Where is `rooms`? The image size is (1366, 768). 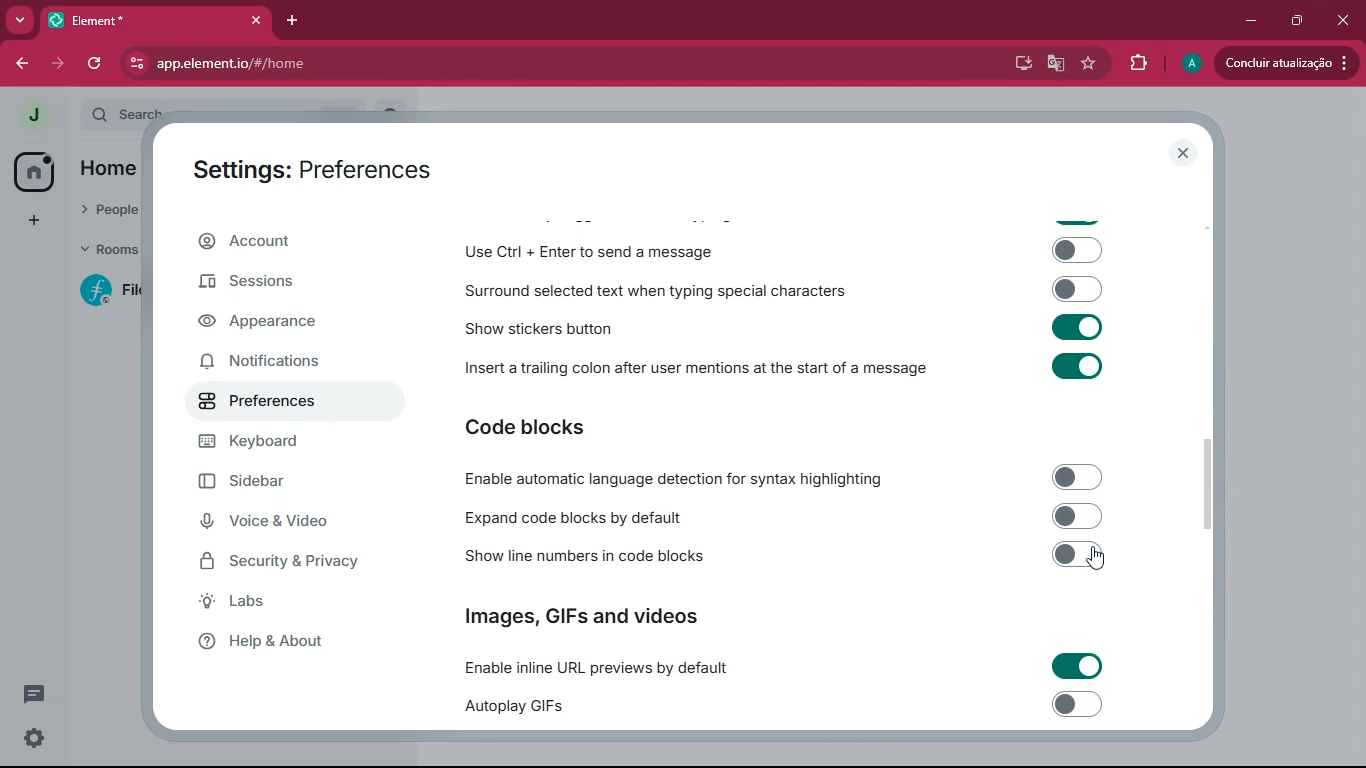 rooms is located at coordinates (108, 252).